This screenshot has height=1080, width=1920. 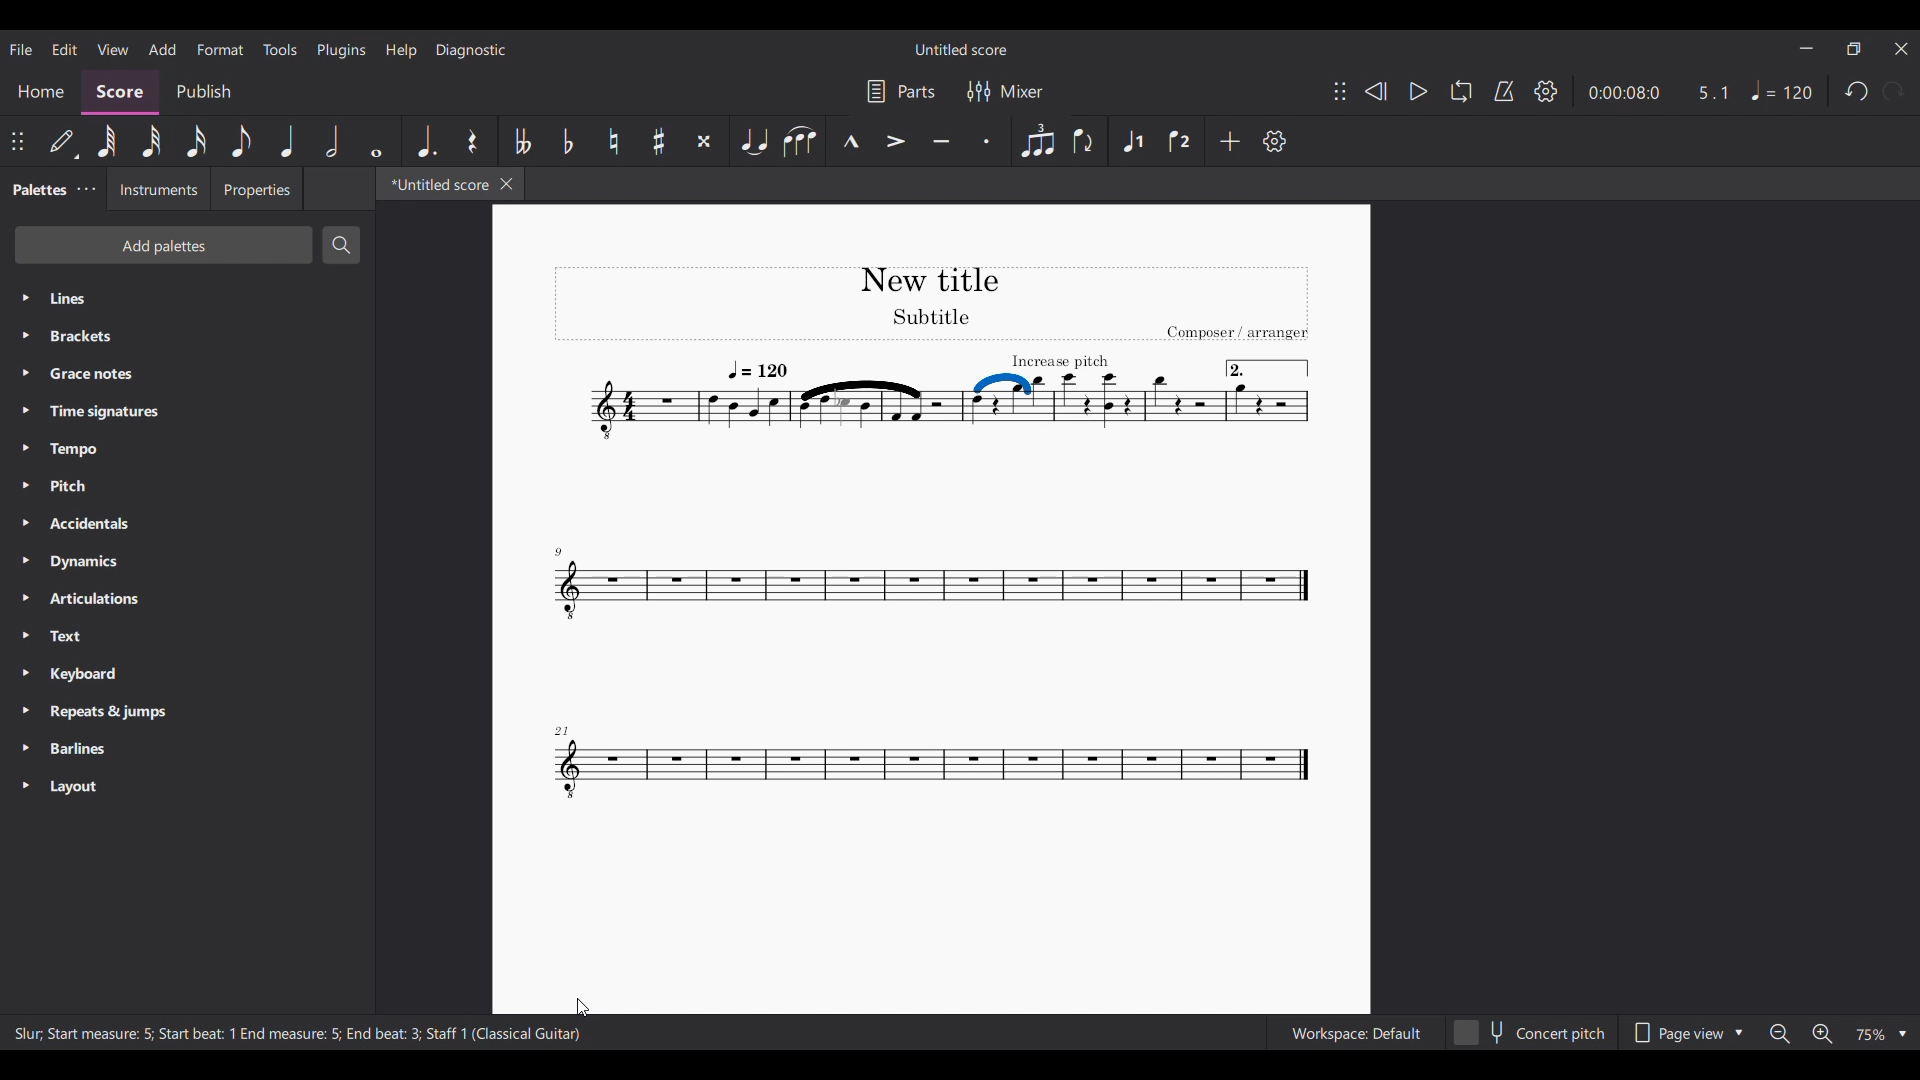 I want to click on Rest, so click(x=473, y=141).